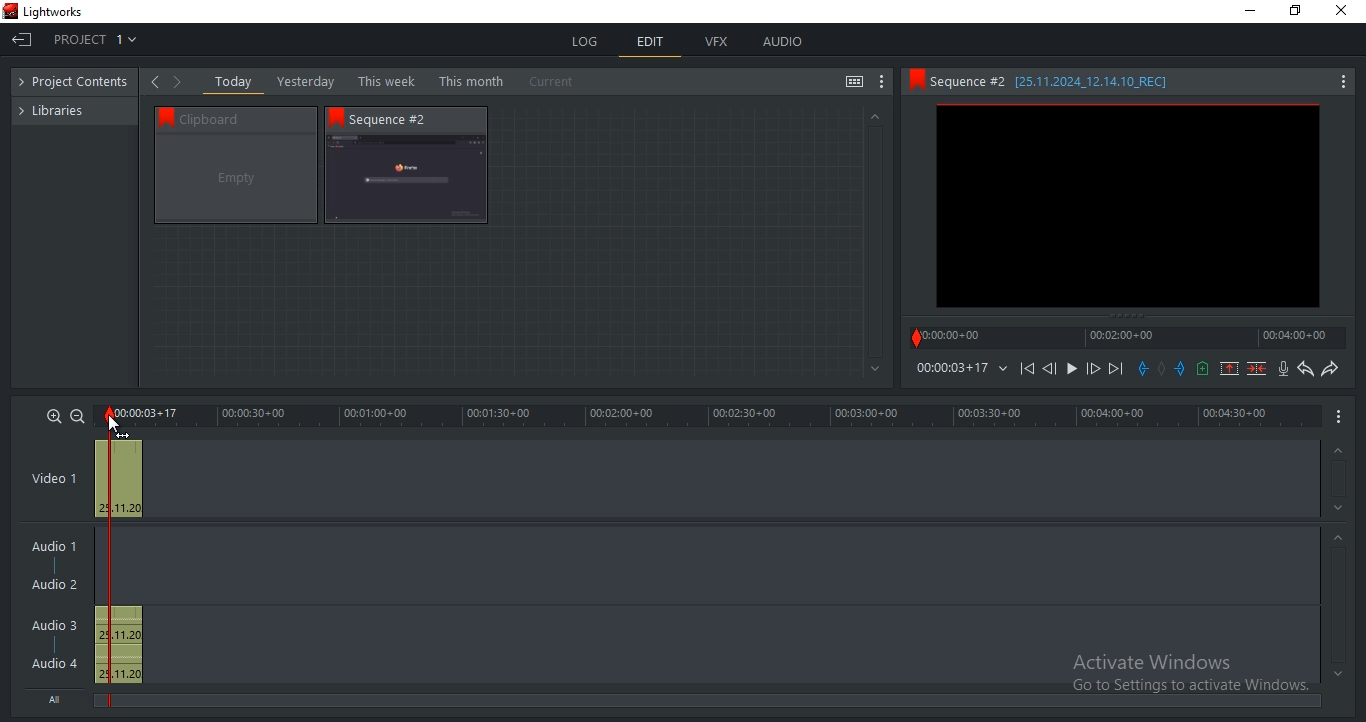  What do you see at coordinates (782, 41) in the screenshot?
I see `audio` at bounding box center [782, 41].